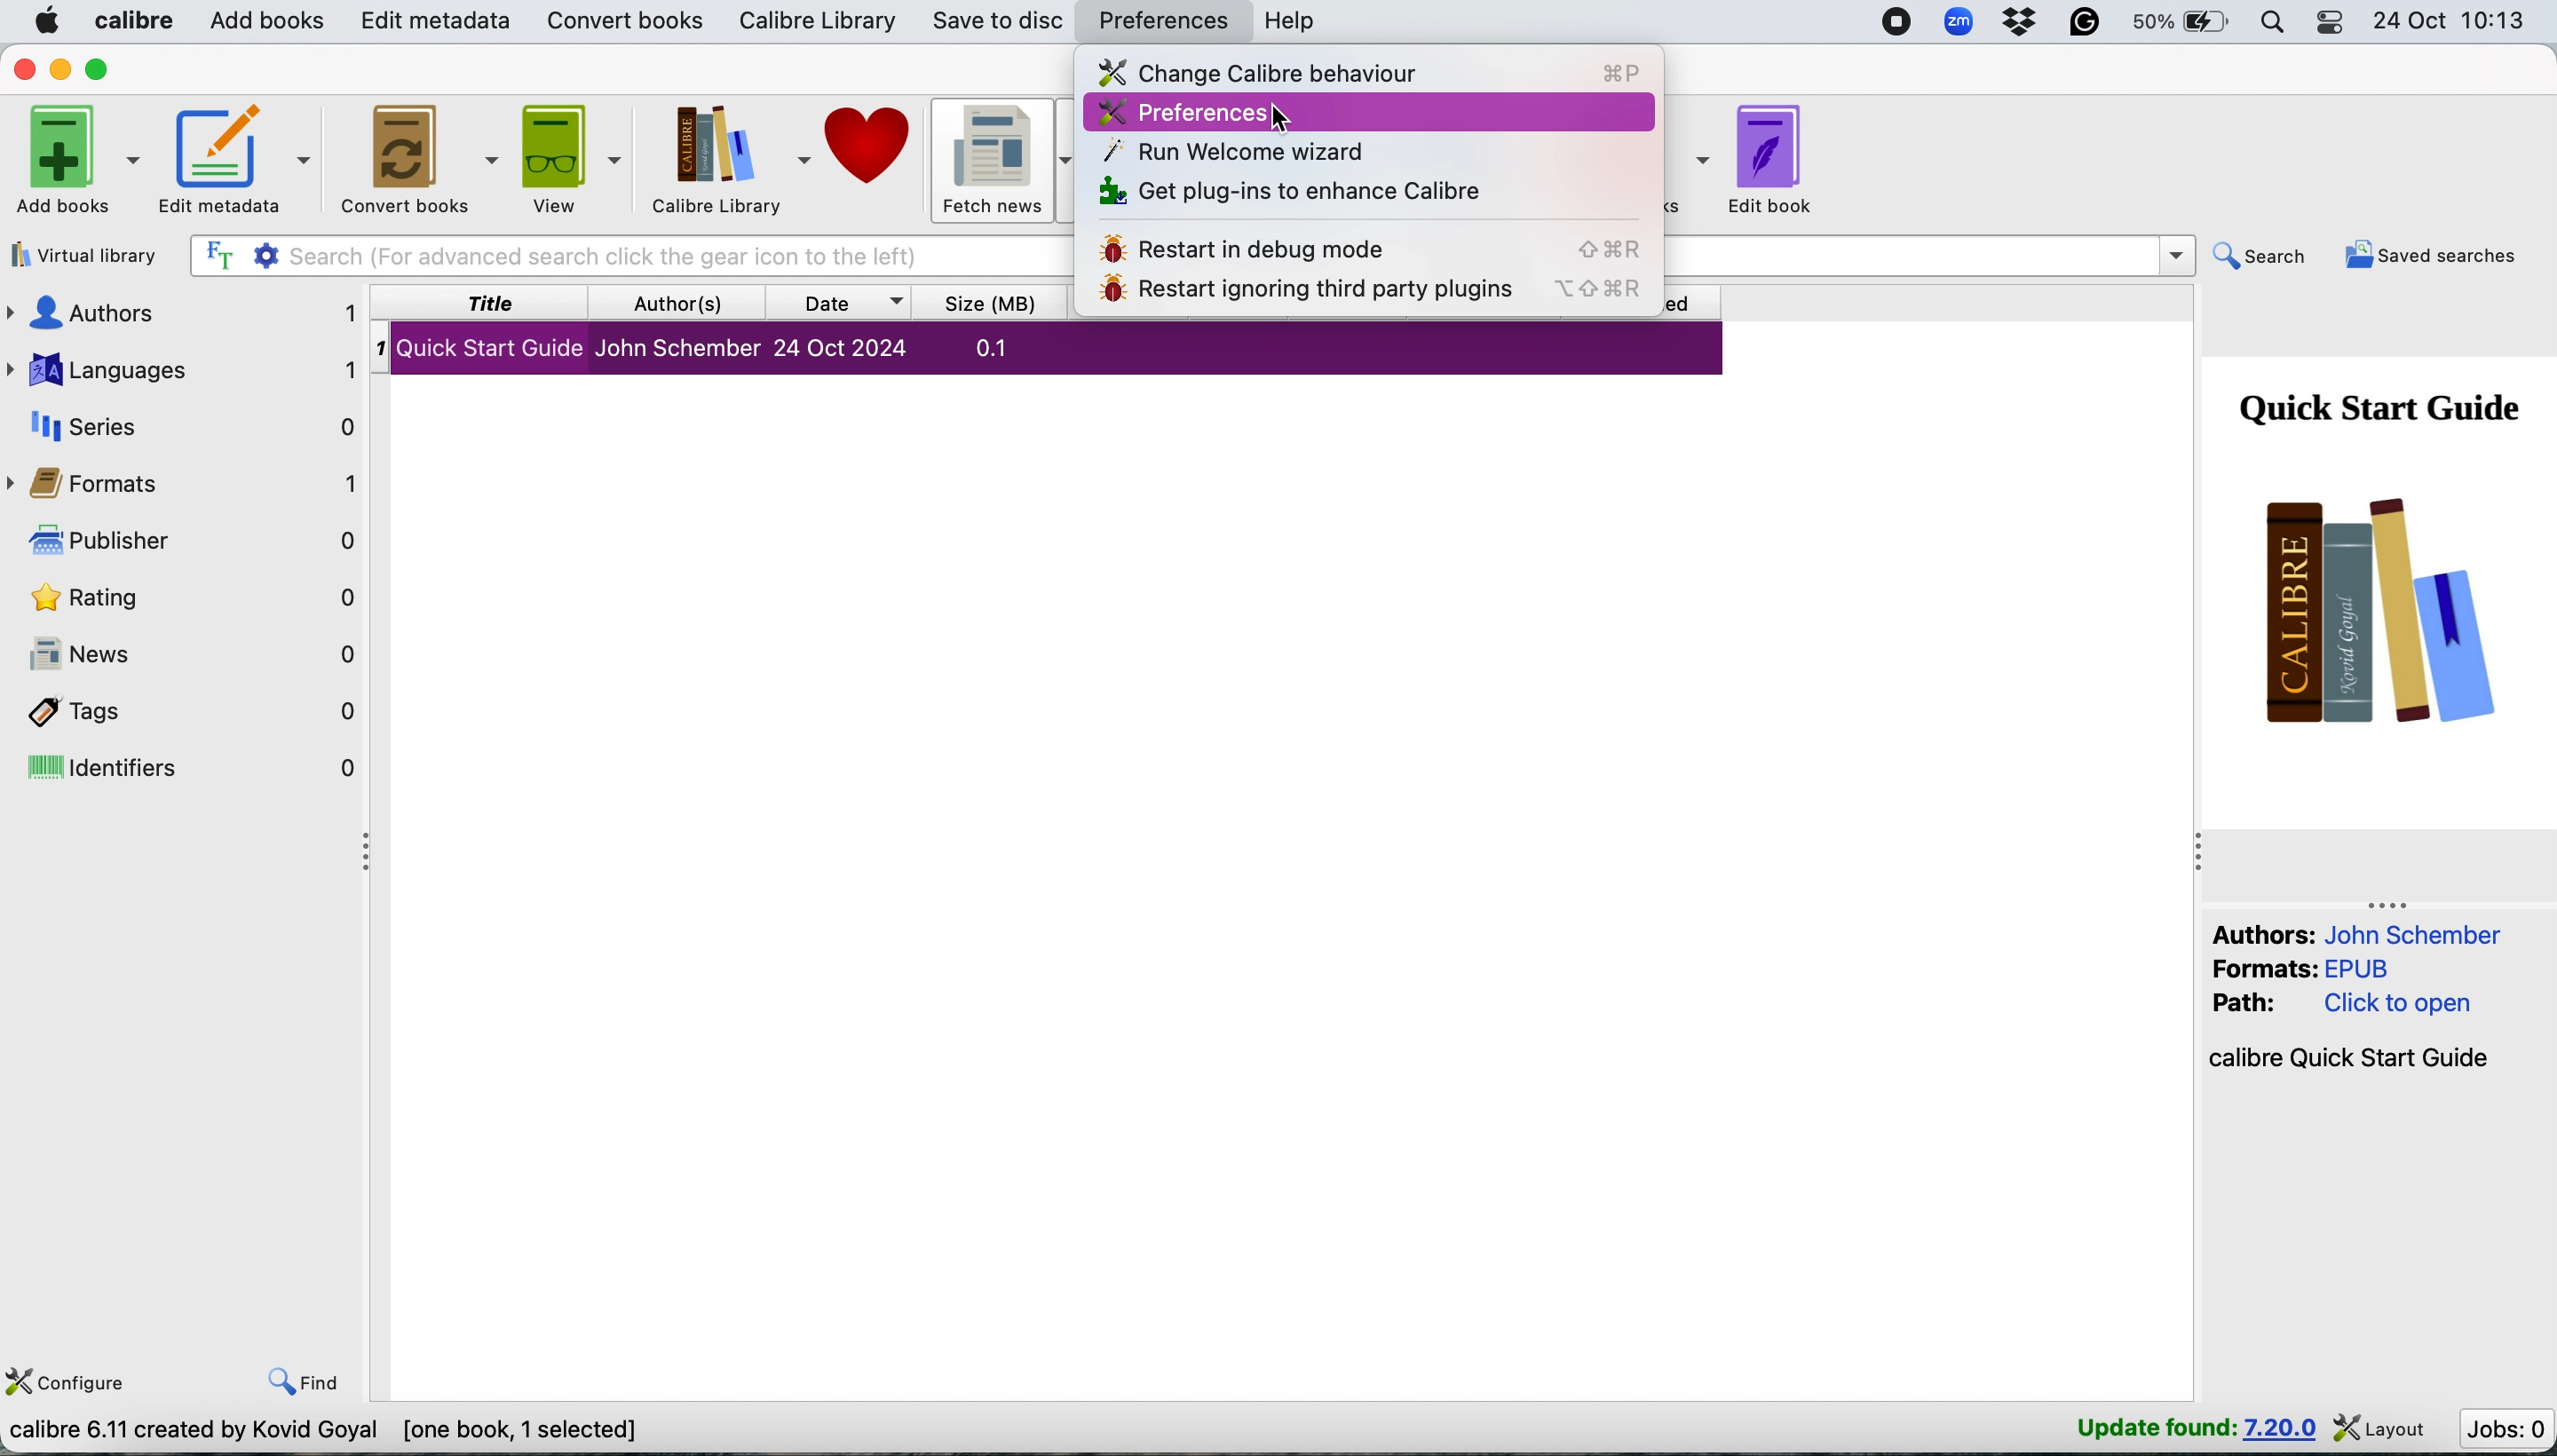  I want to click on view, so click(565, 157).